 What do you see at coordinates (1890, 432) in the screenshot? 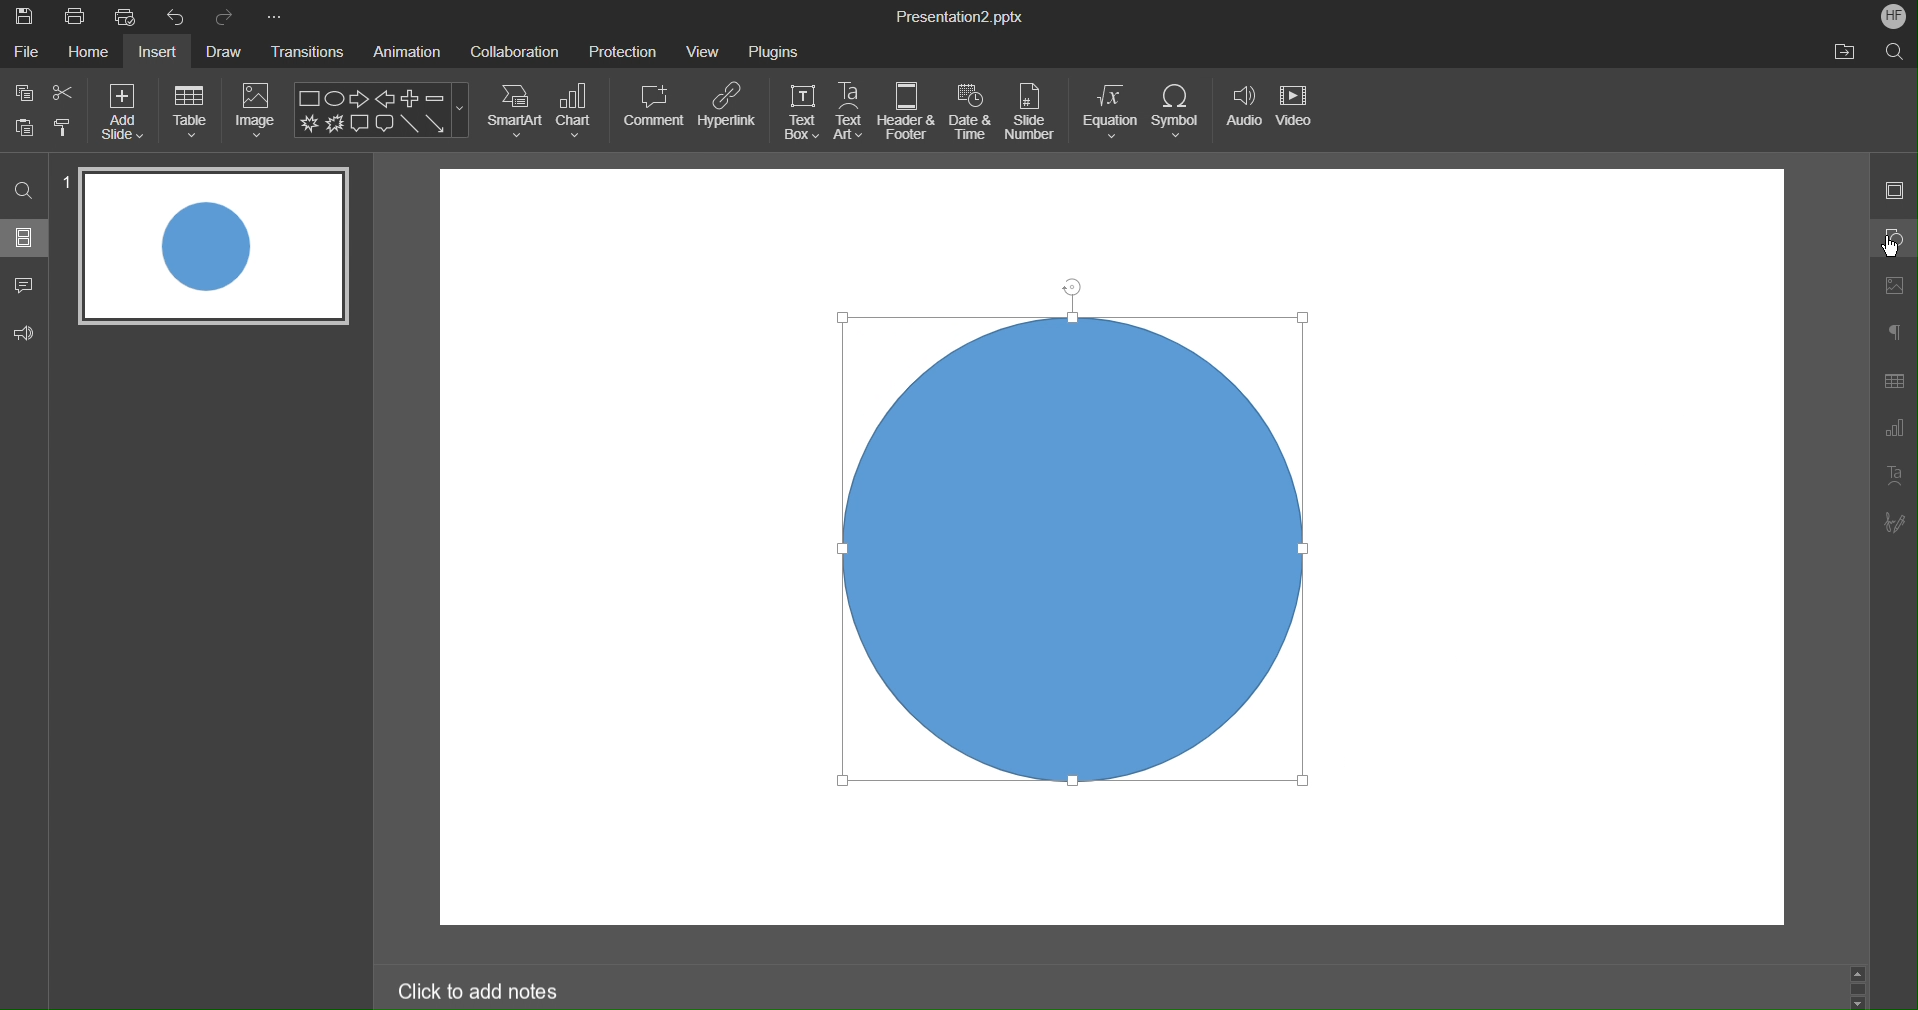
I see `Graph Settings` at bounding box center [1890, 432].